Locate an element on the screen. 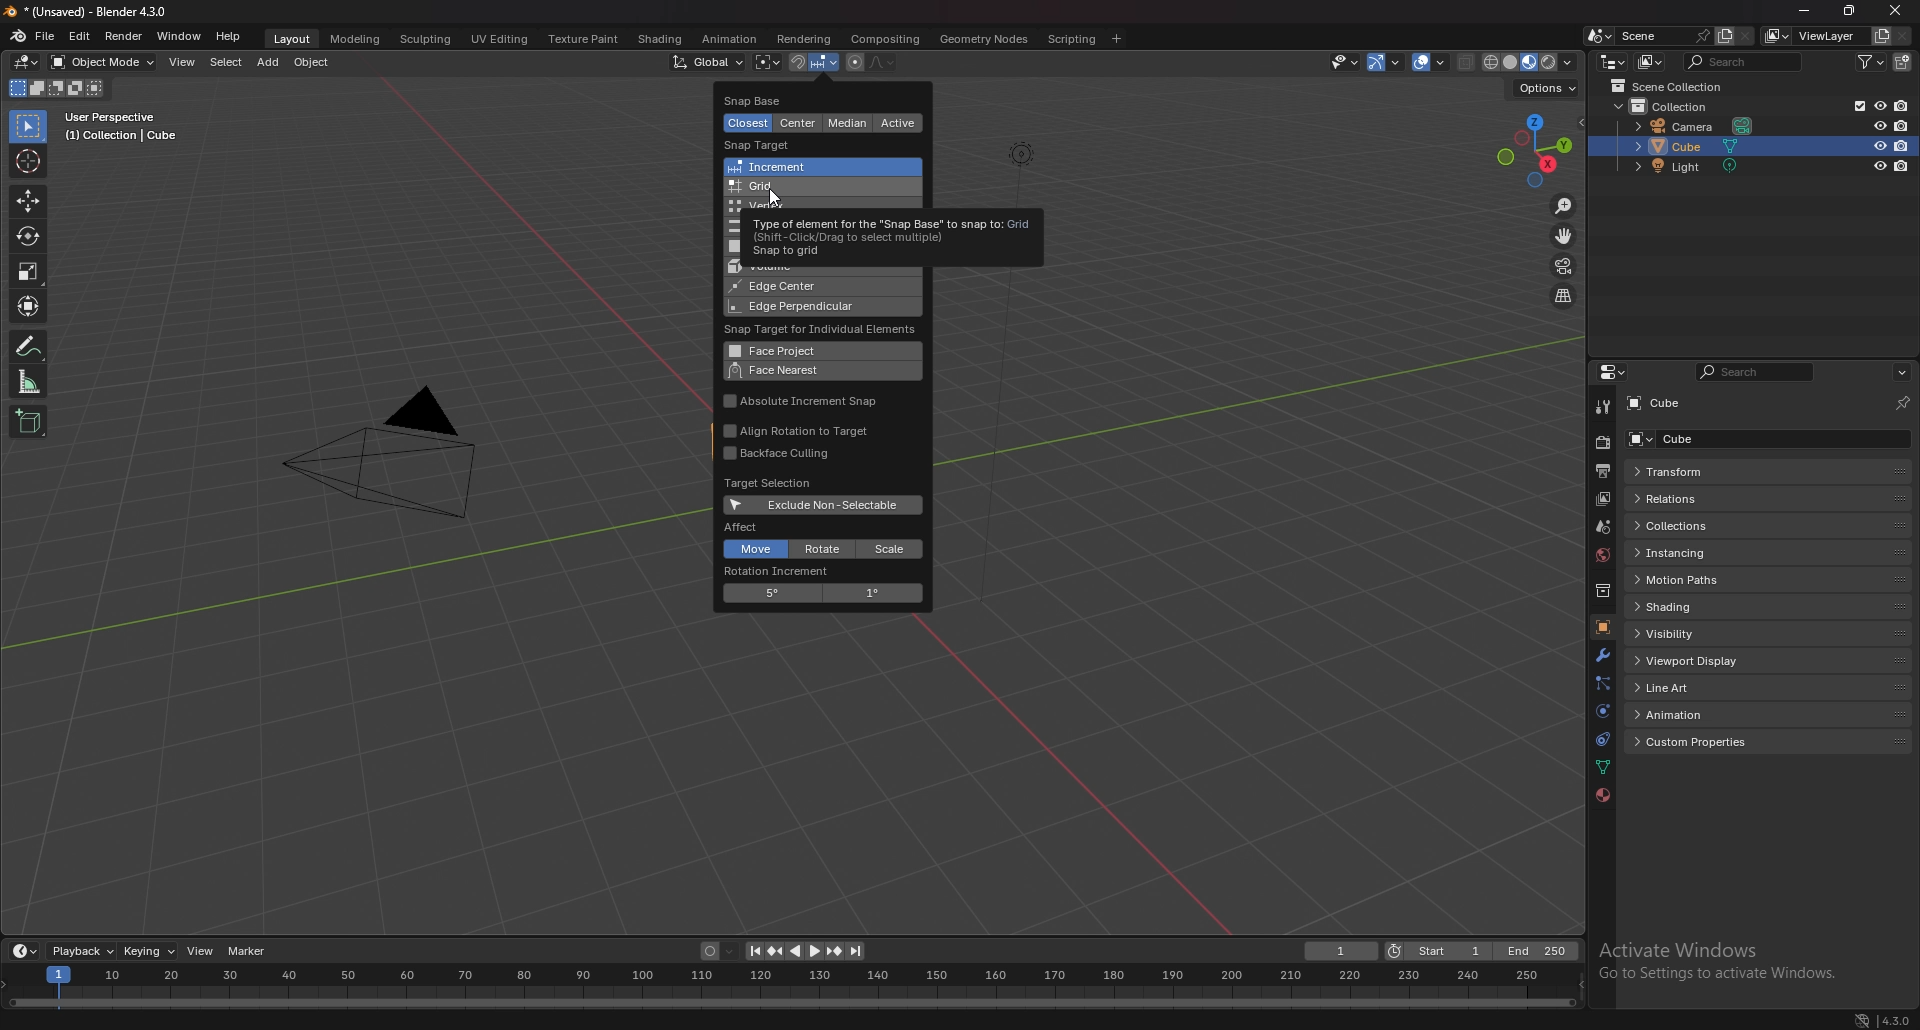  camera view is located at coordinates (1565, 264).